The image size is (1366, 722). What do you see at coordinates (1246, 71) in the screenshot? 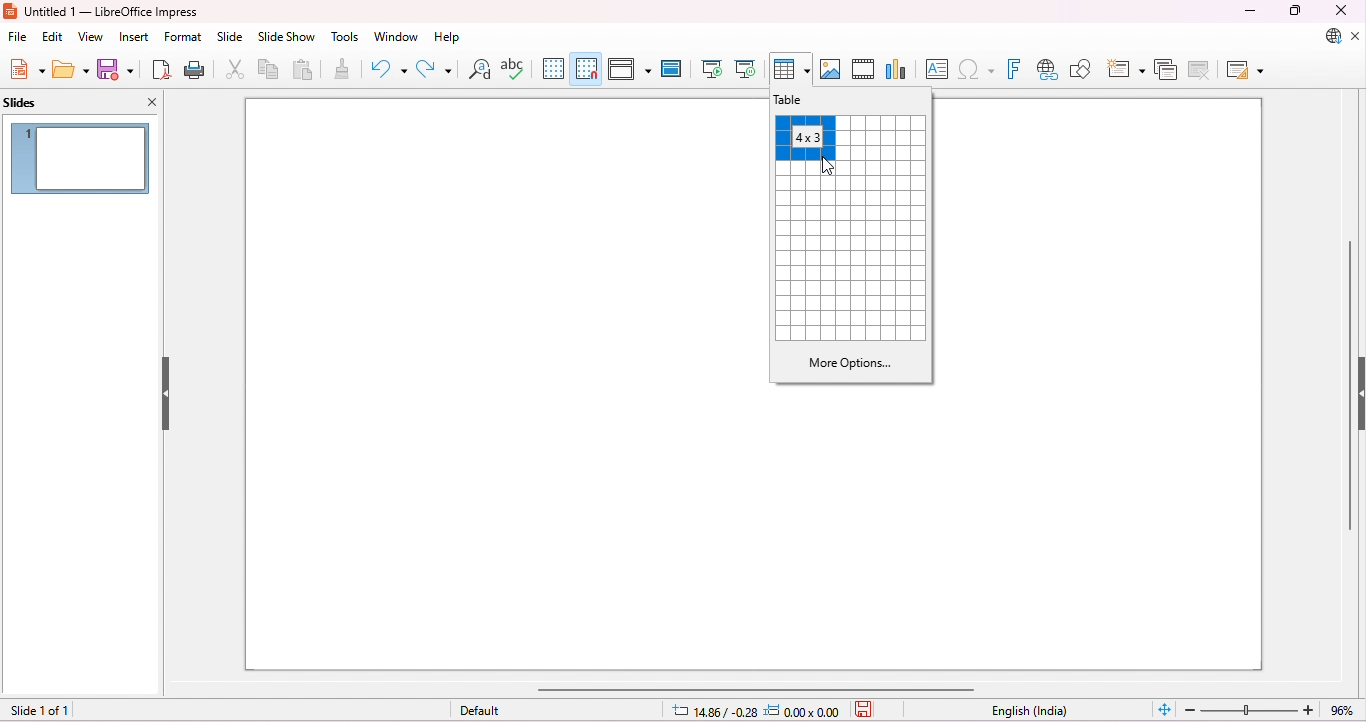
I see `slide ;ayout` at bounding box center [1246, 71].